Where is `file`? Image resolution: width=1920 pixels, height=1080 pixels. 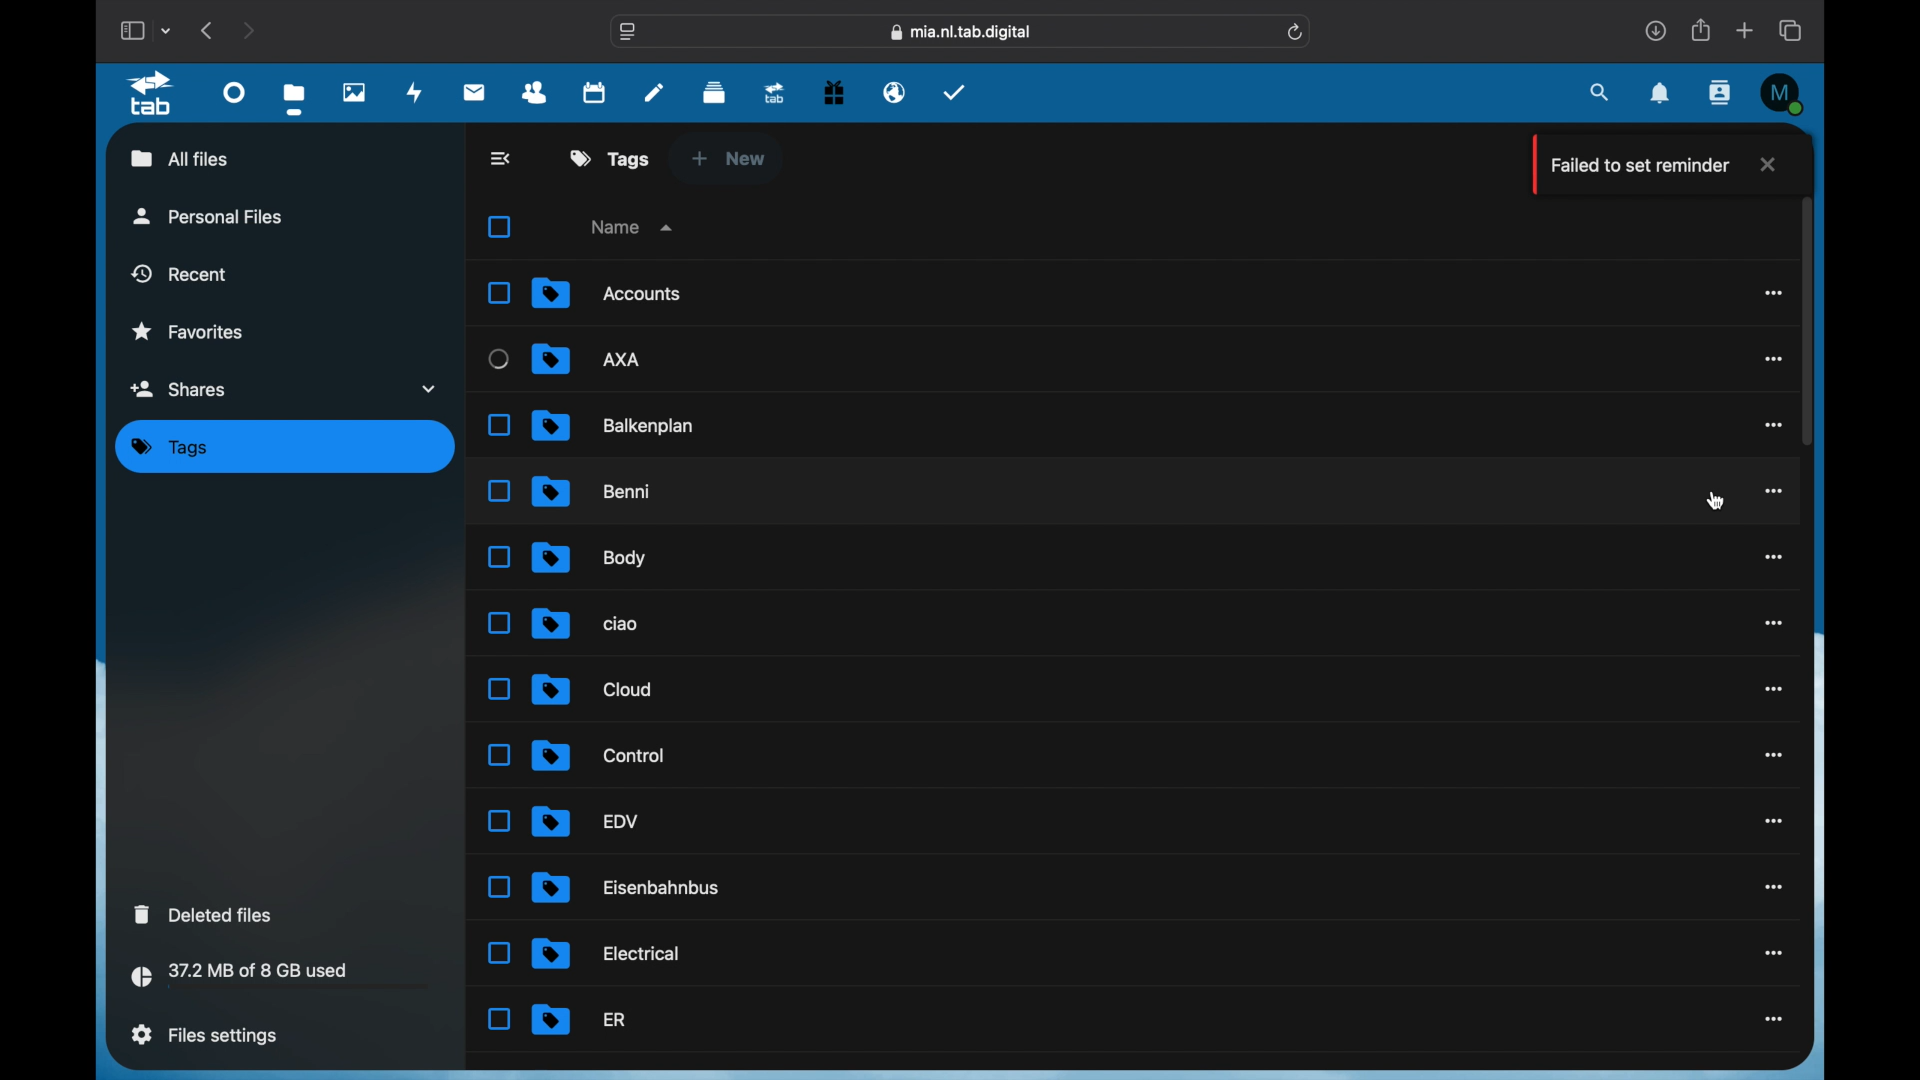 file is located at coordinates (586, 820).